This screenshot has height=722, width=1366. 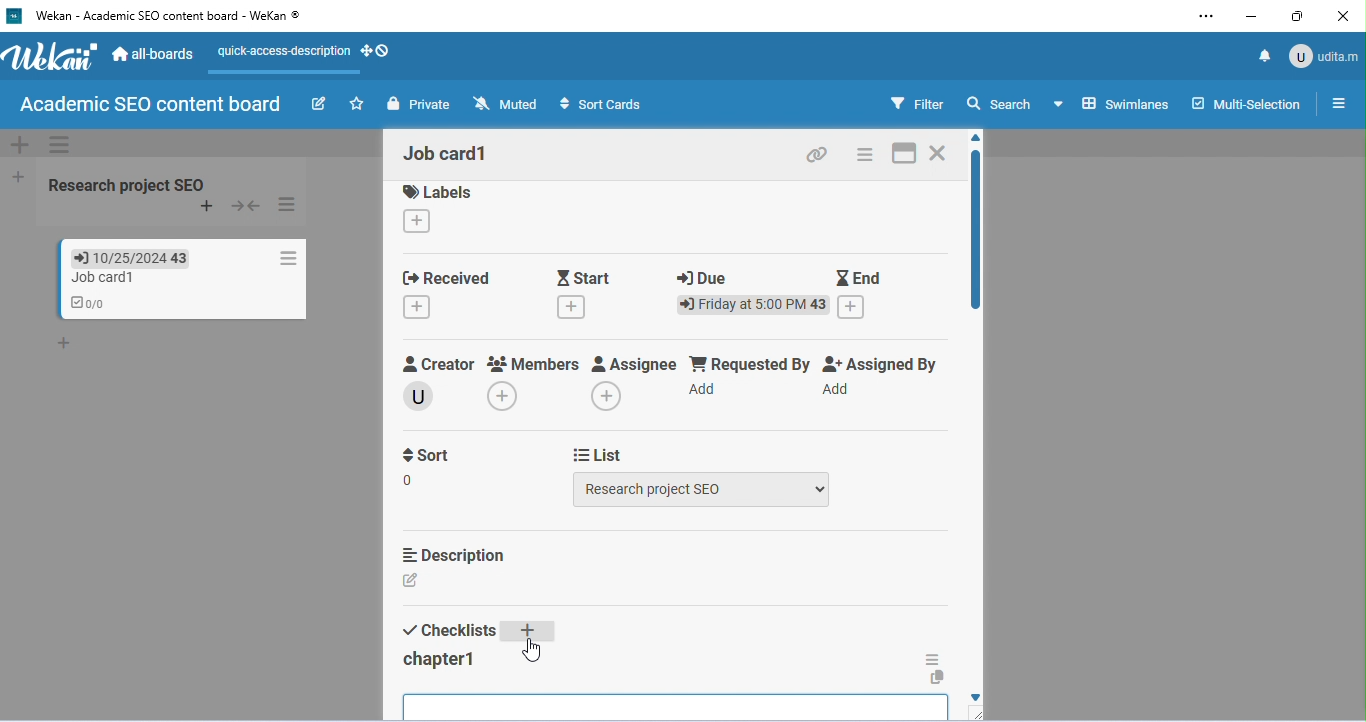 What do you see at coordinates (452, 555) in the screenshot?
I see `description` at bounding box center [452, 555].